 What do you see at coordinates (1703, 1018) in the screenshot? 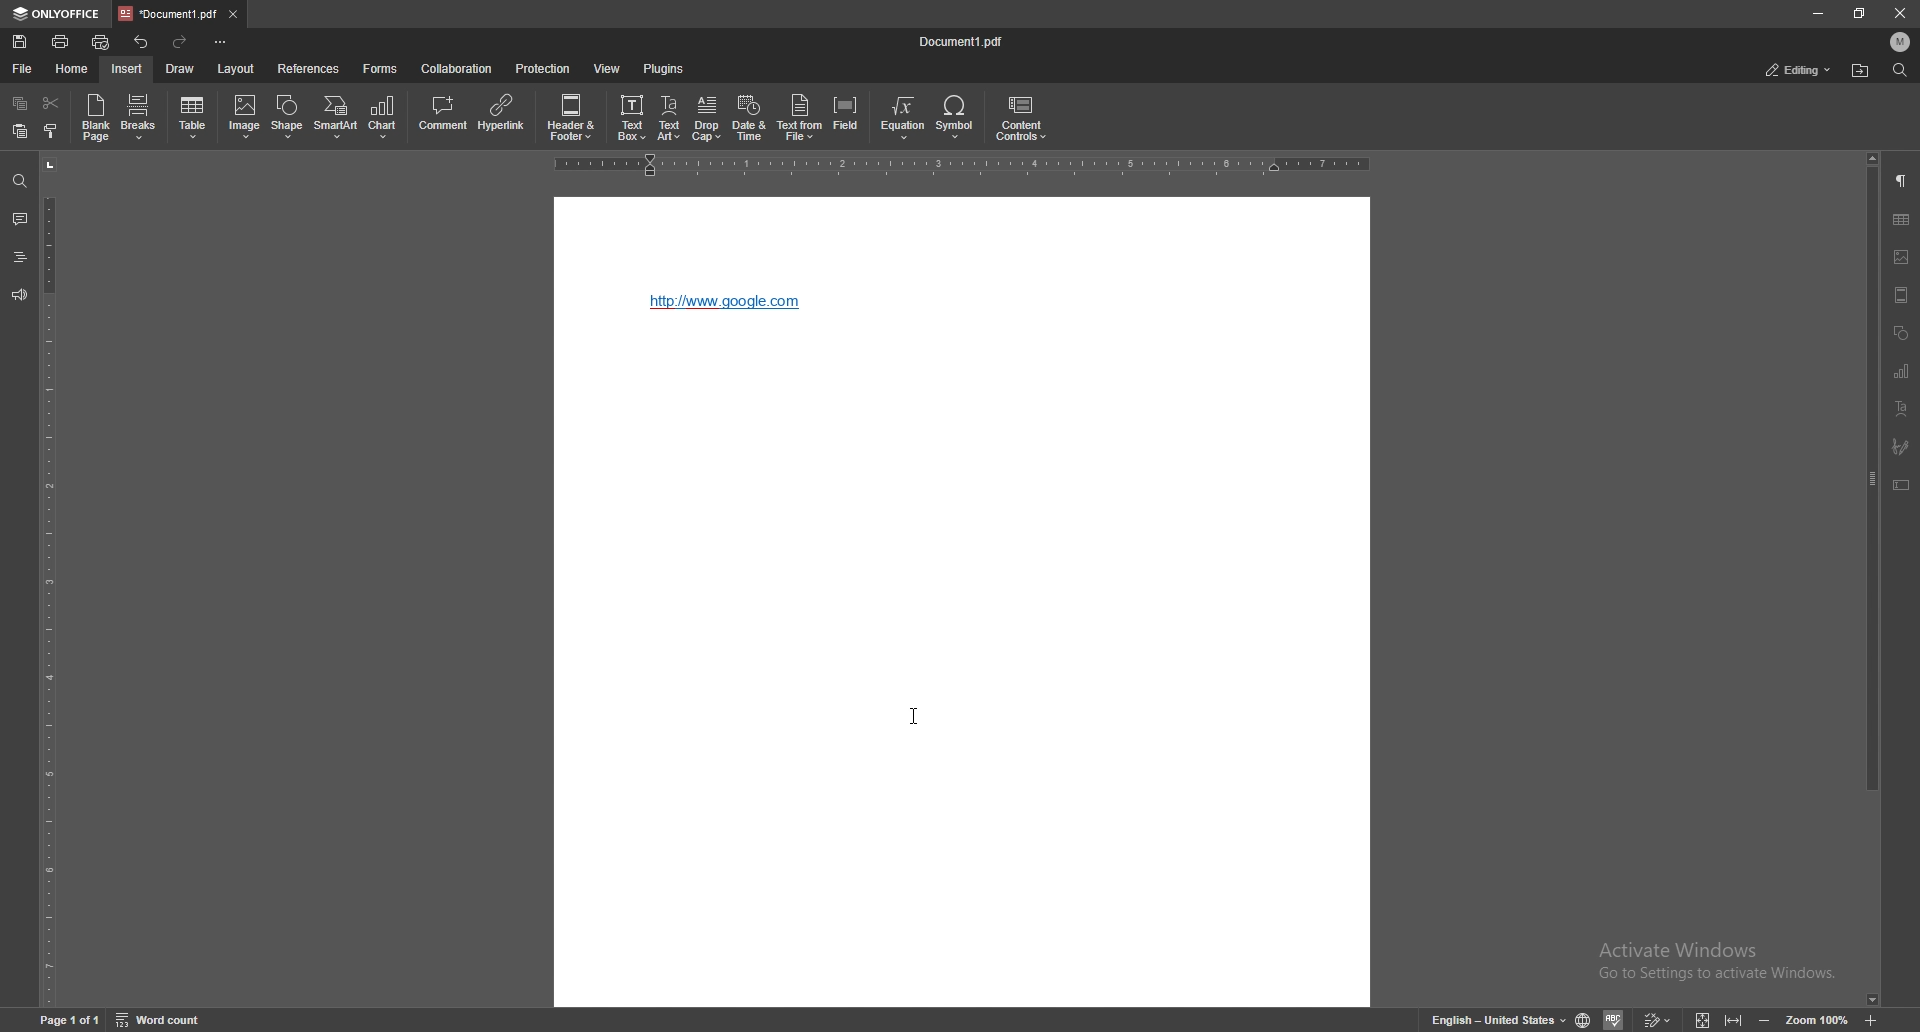
I see `fit to screen` at bounding box center [1703, 1018].